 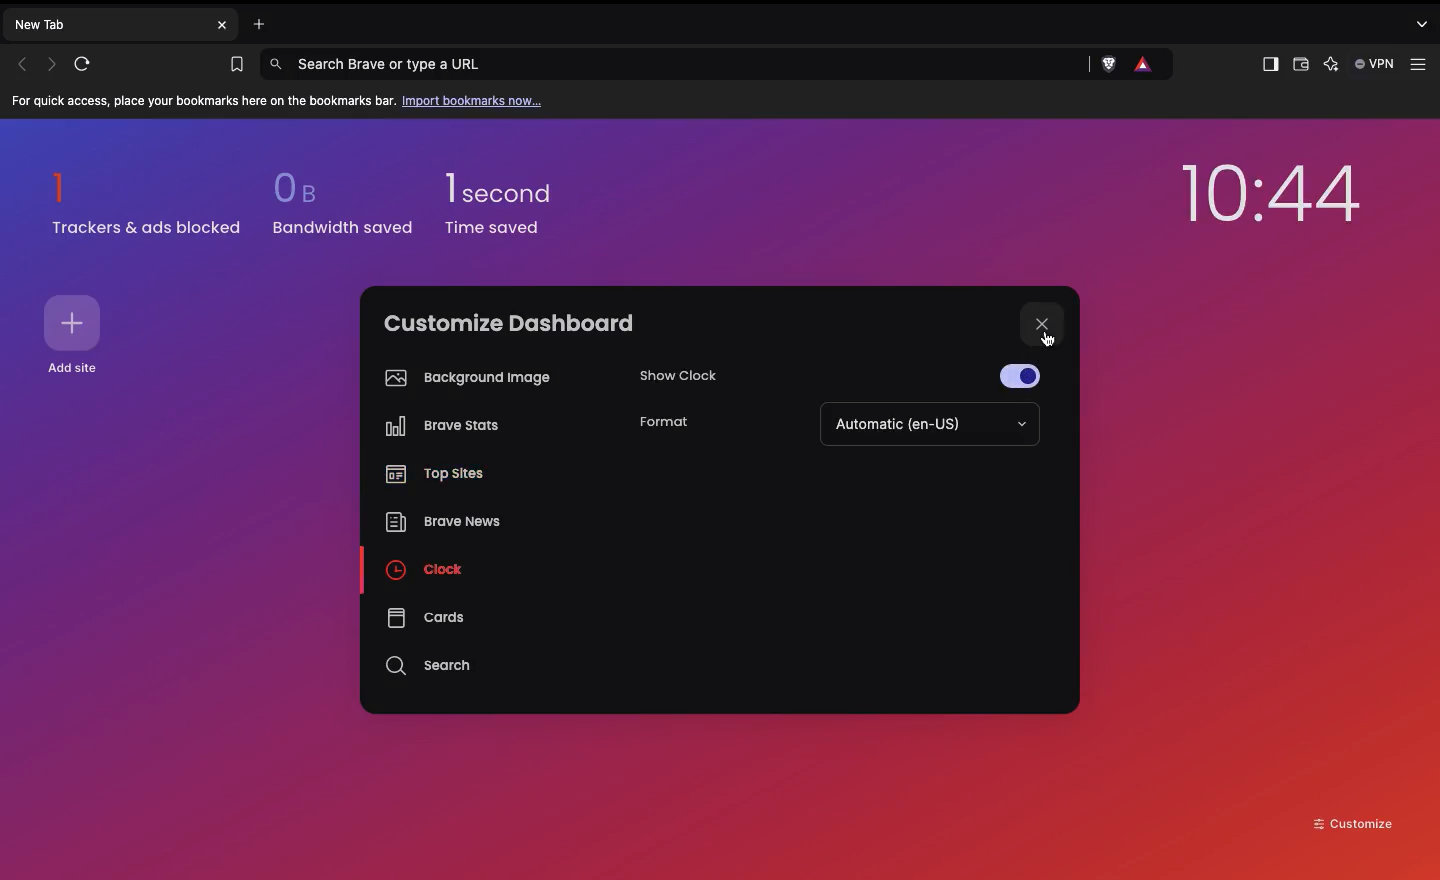 I want to click on On clock, so click(x=429, y=569).